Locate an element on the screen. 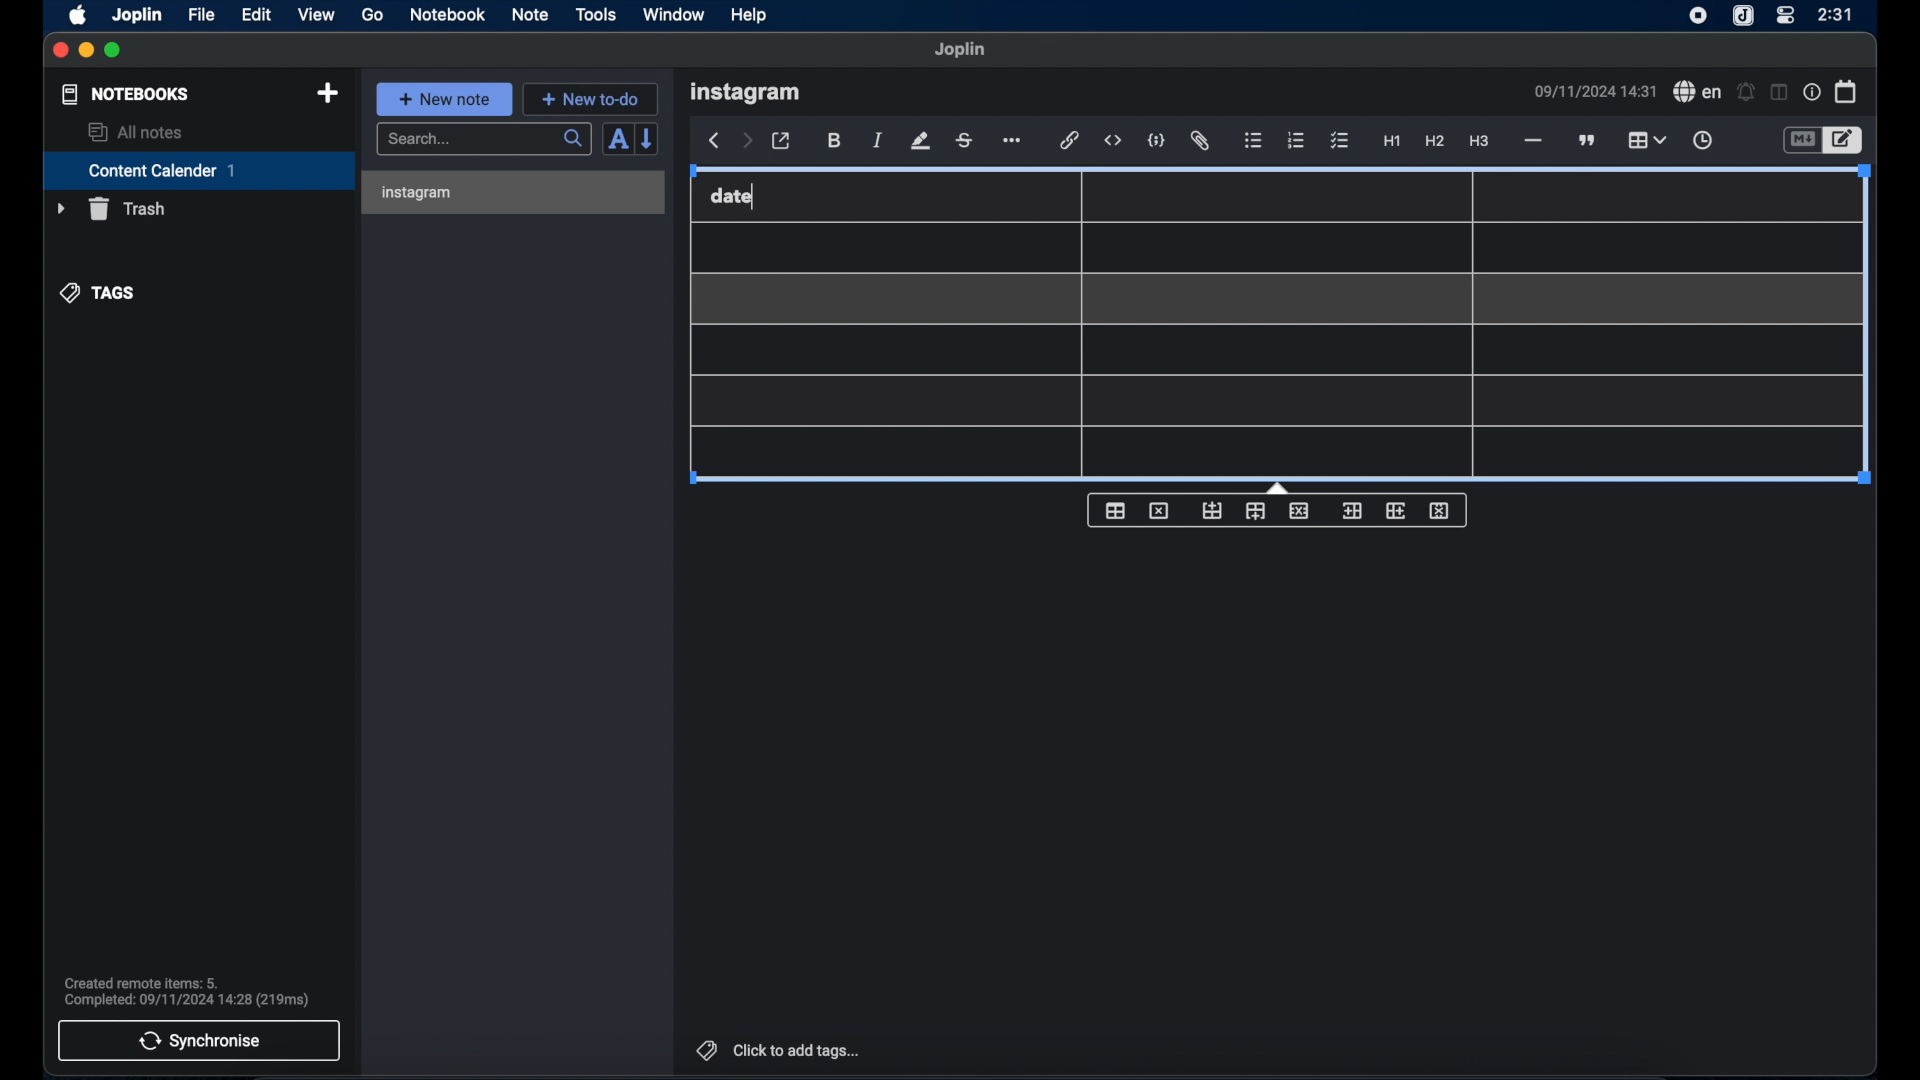 The image size is (1920, 1080). heading 3 is located at coordinates (1479, 142).